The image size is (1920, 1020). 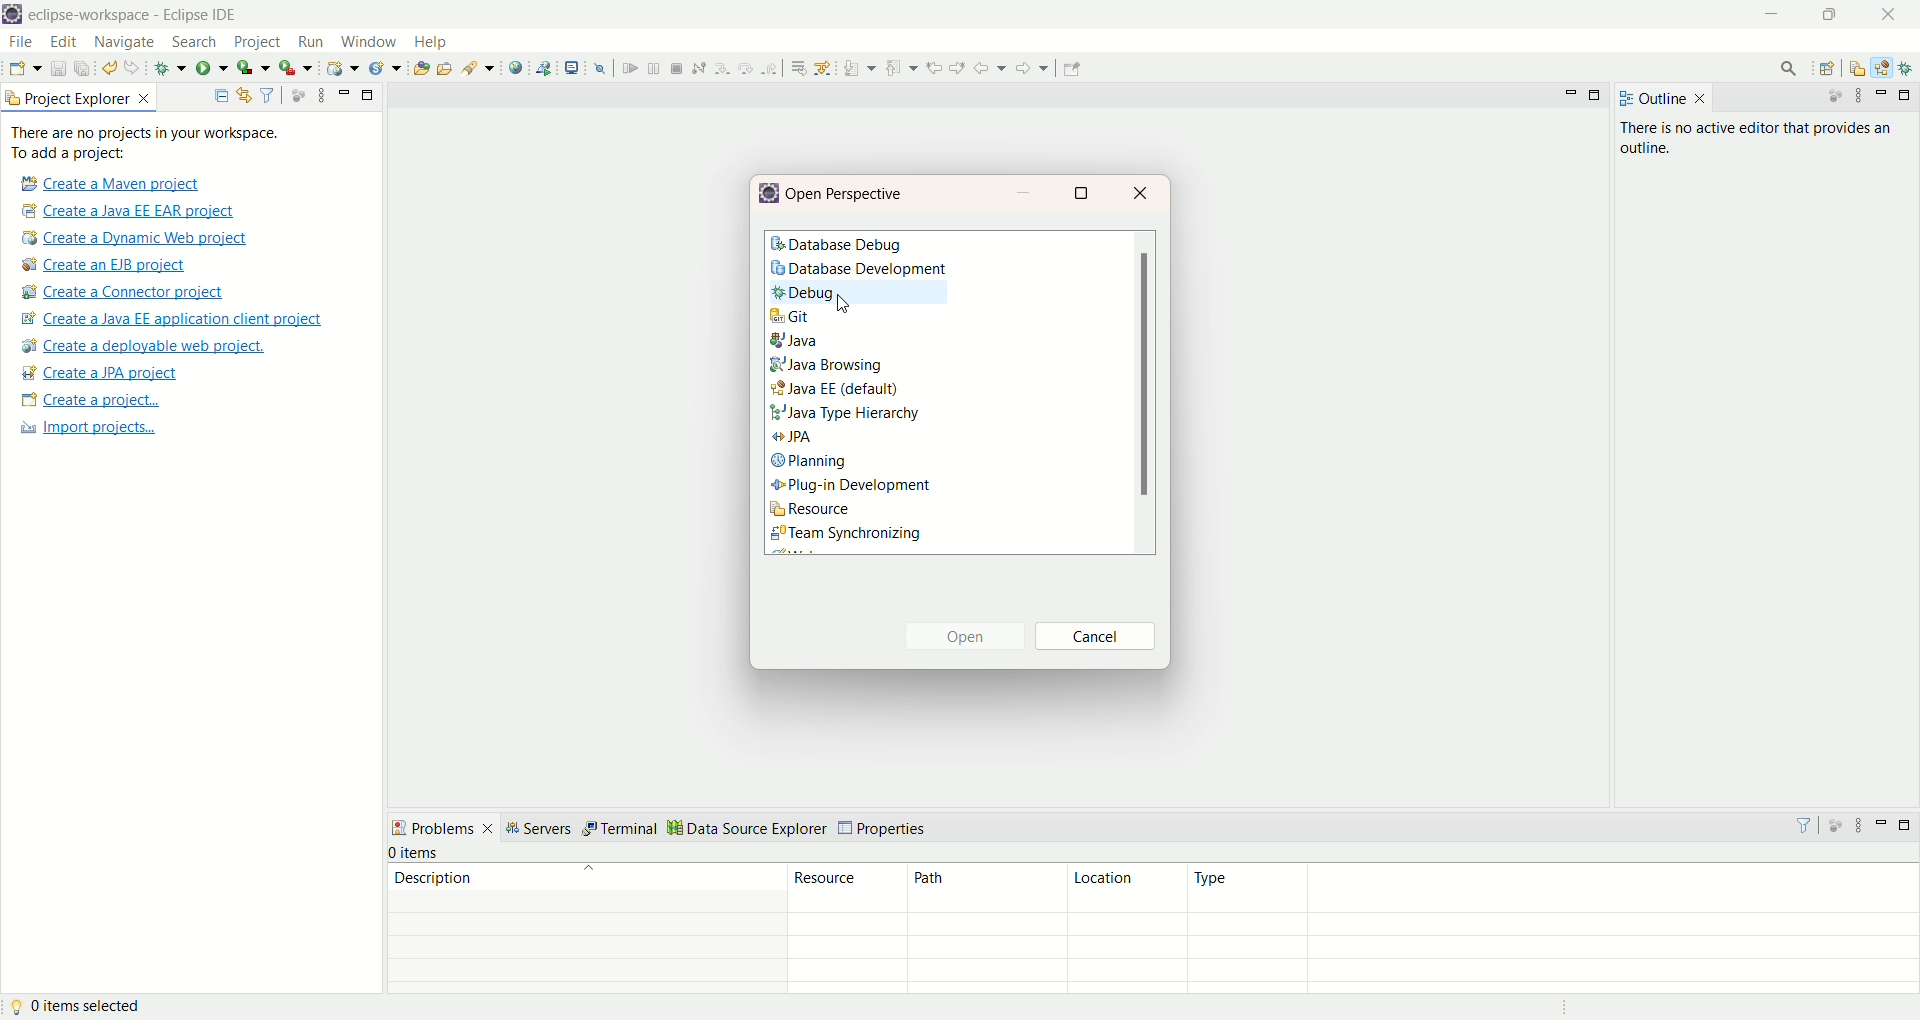 I want to click on close, so click(x=1142, y=194).